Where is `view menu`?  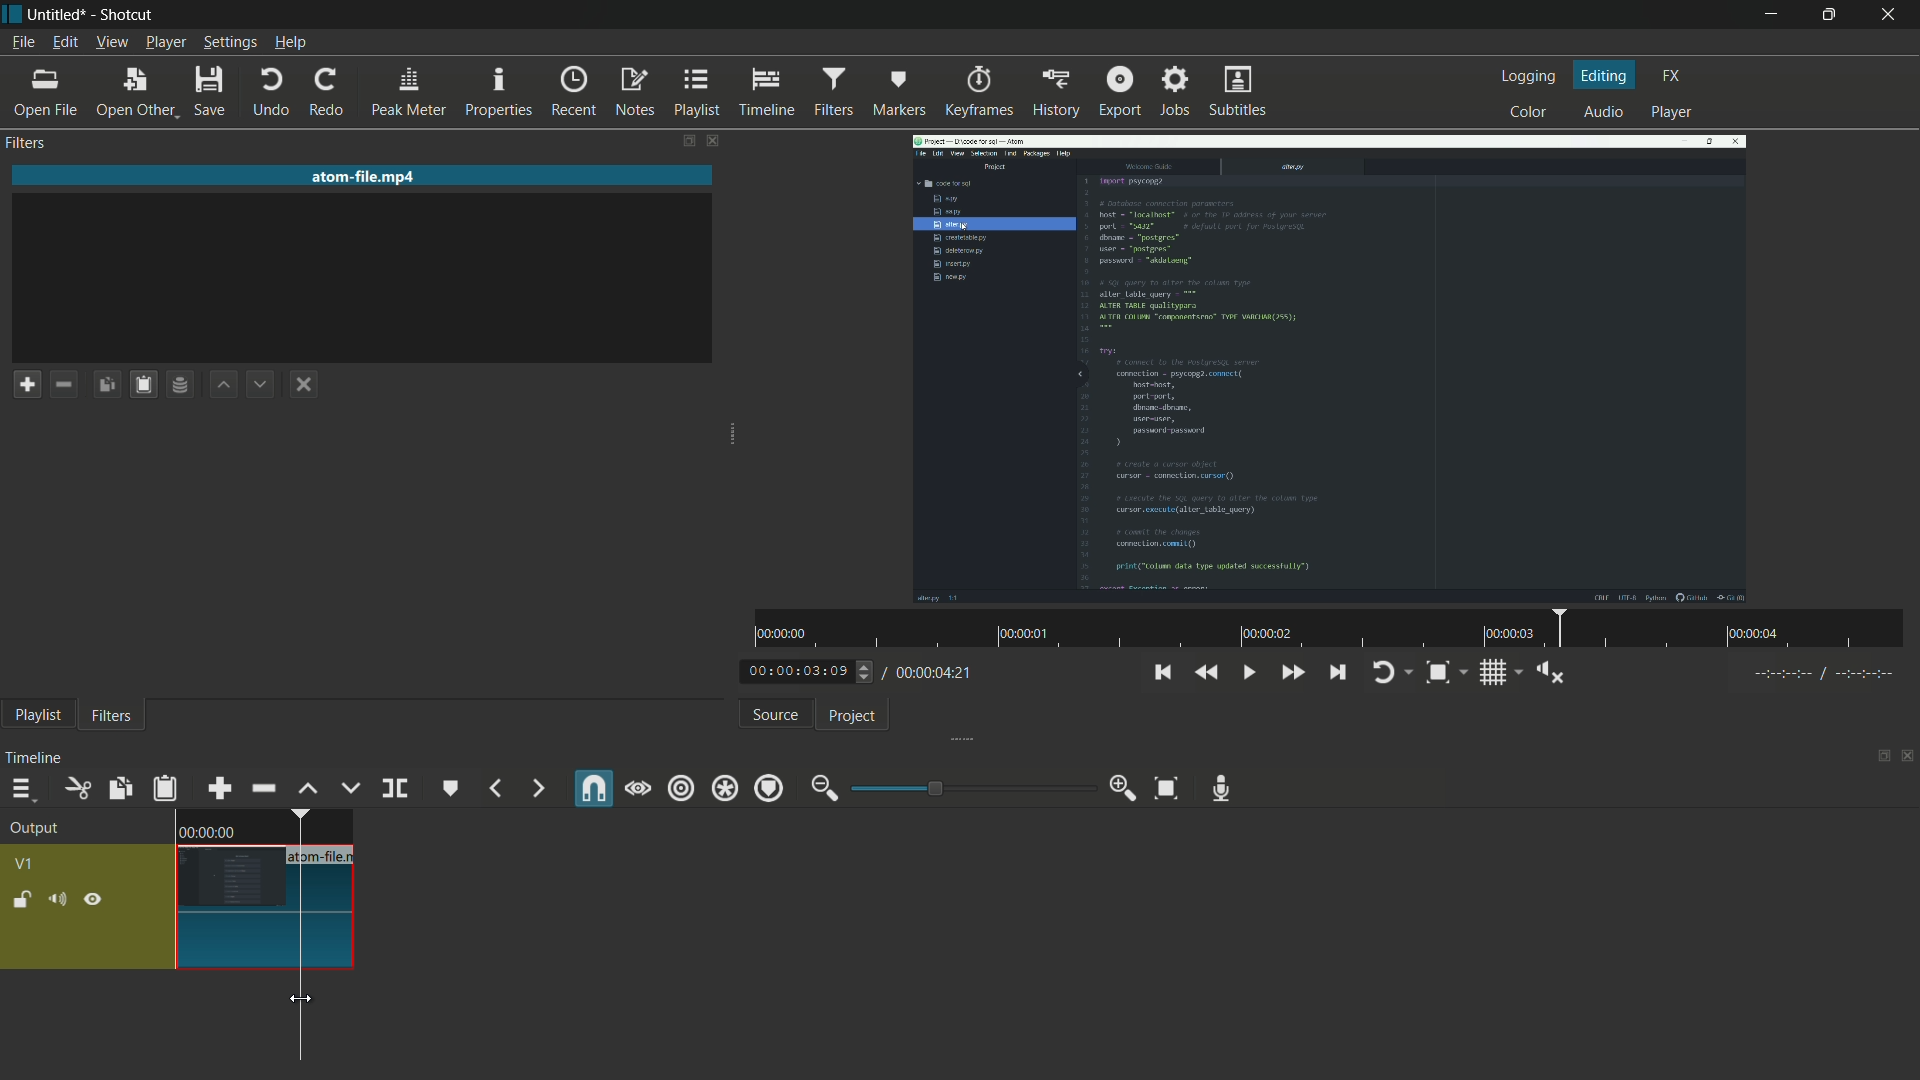 view menu is located at coordinates (114, 42).